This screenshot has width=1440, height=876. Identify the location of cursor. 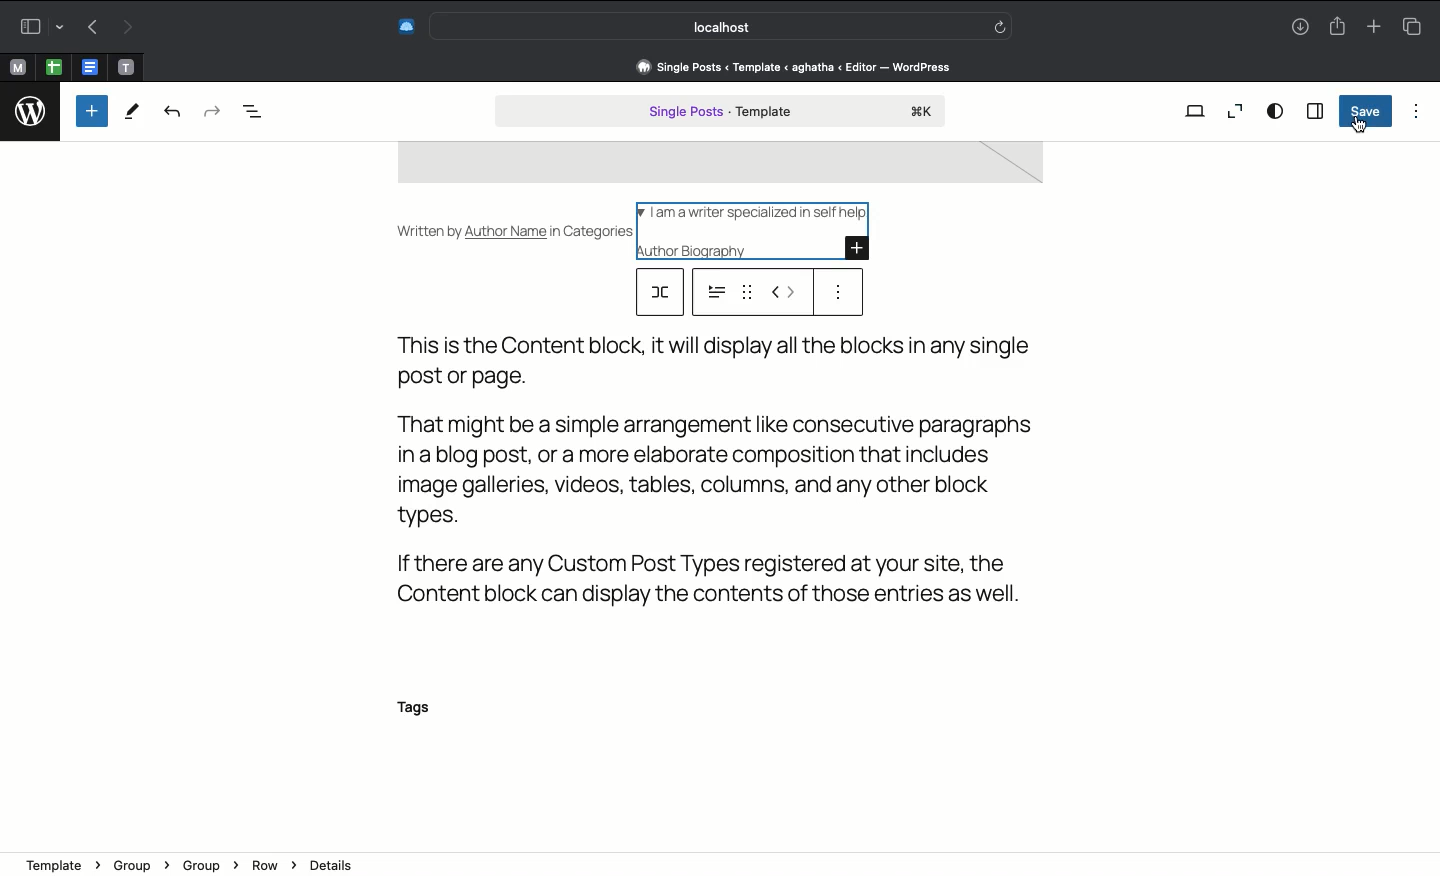
(1364, 132).